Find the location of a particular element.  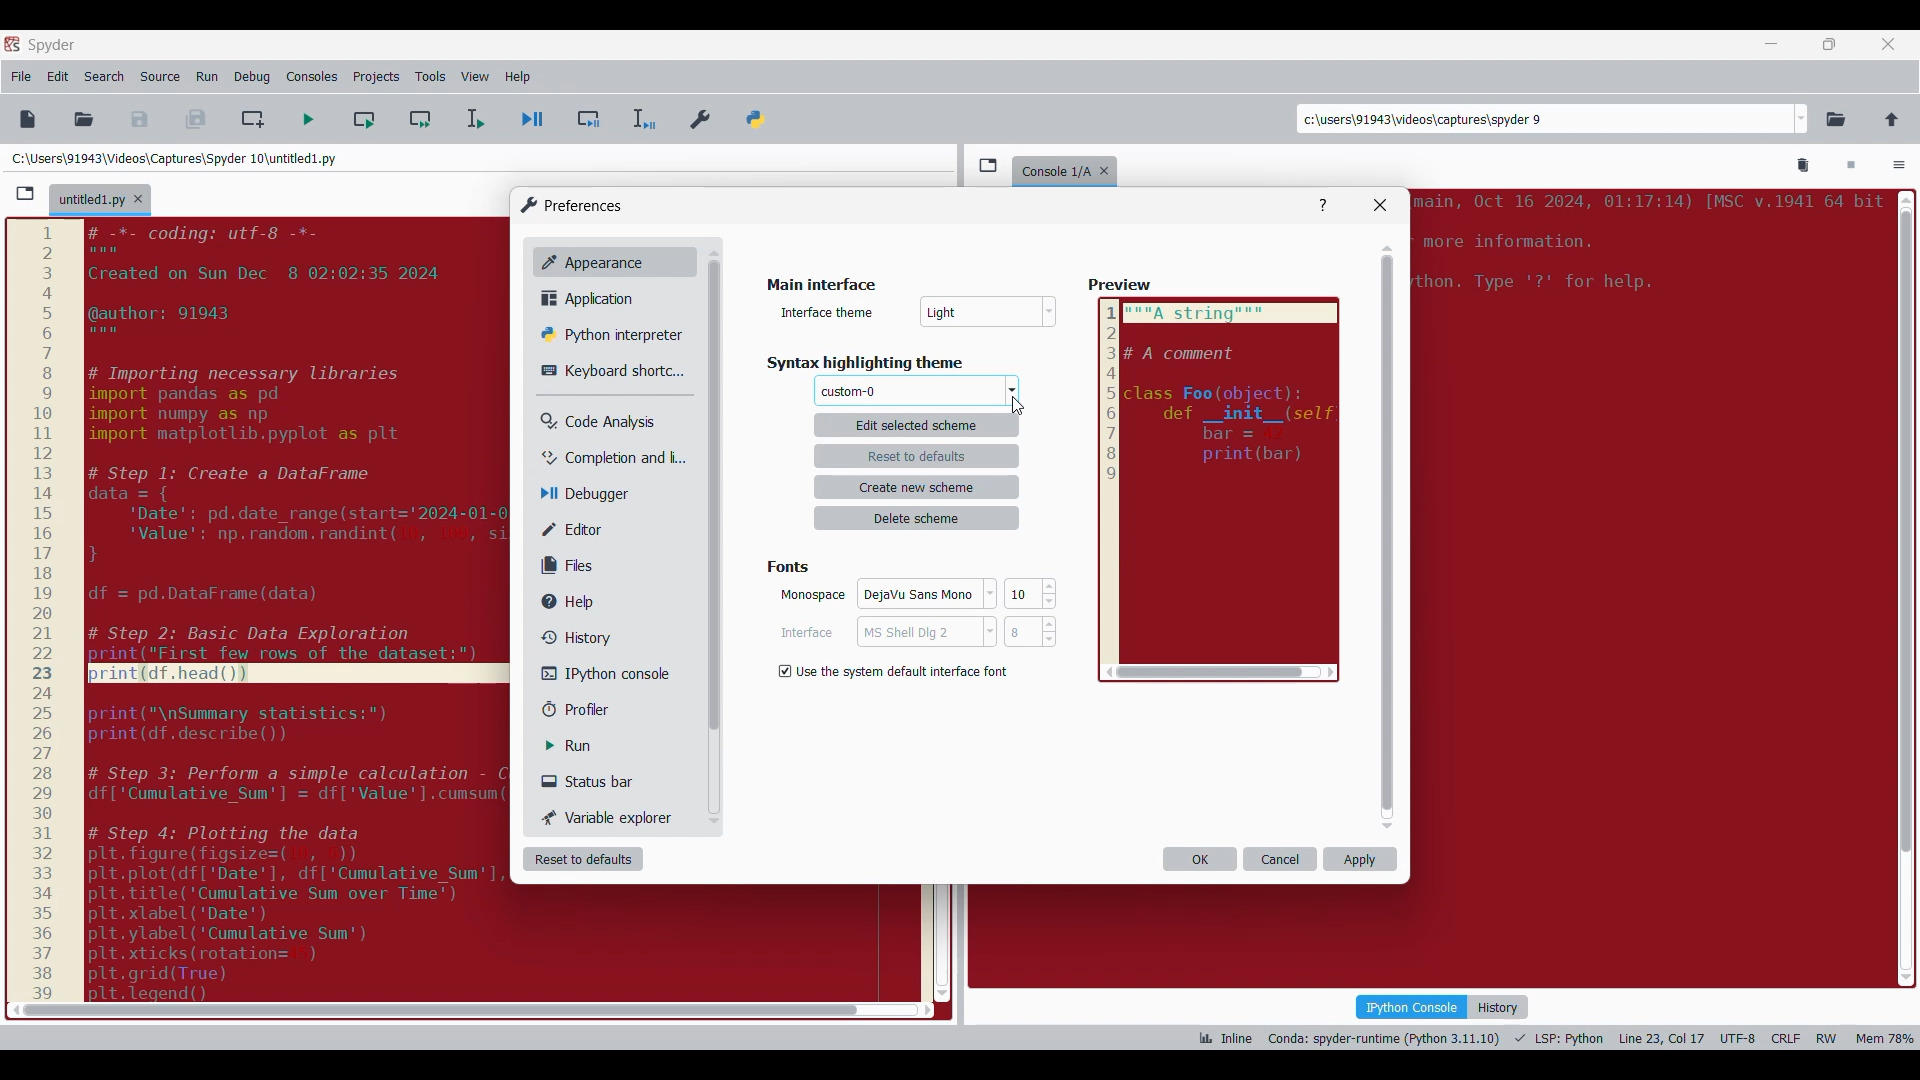

Debug menu is located at coordinates (252, 77).